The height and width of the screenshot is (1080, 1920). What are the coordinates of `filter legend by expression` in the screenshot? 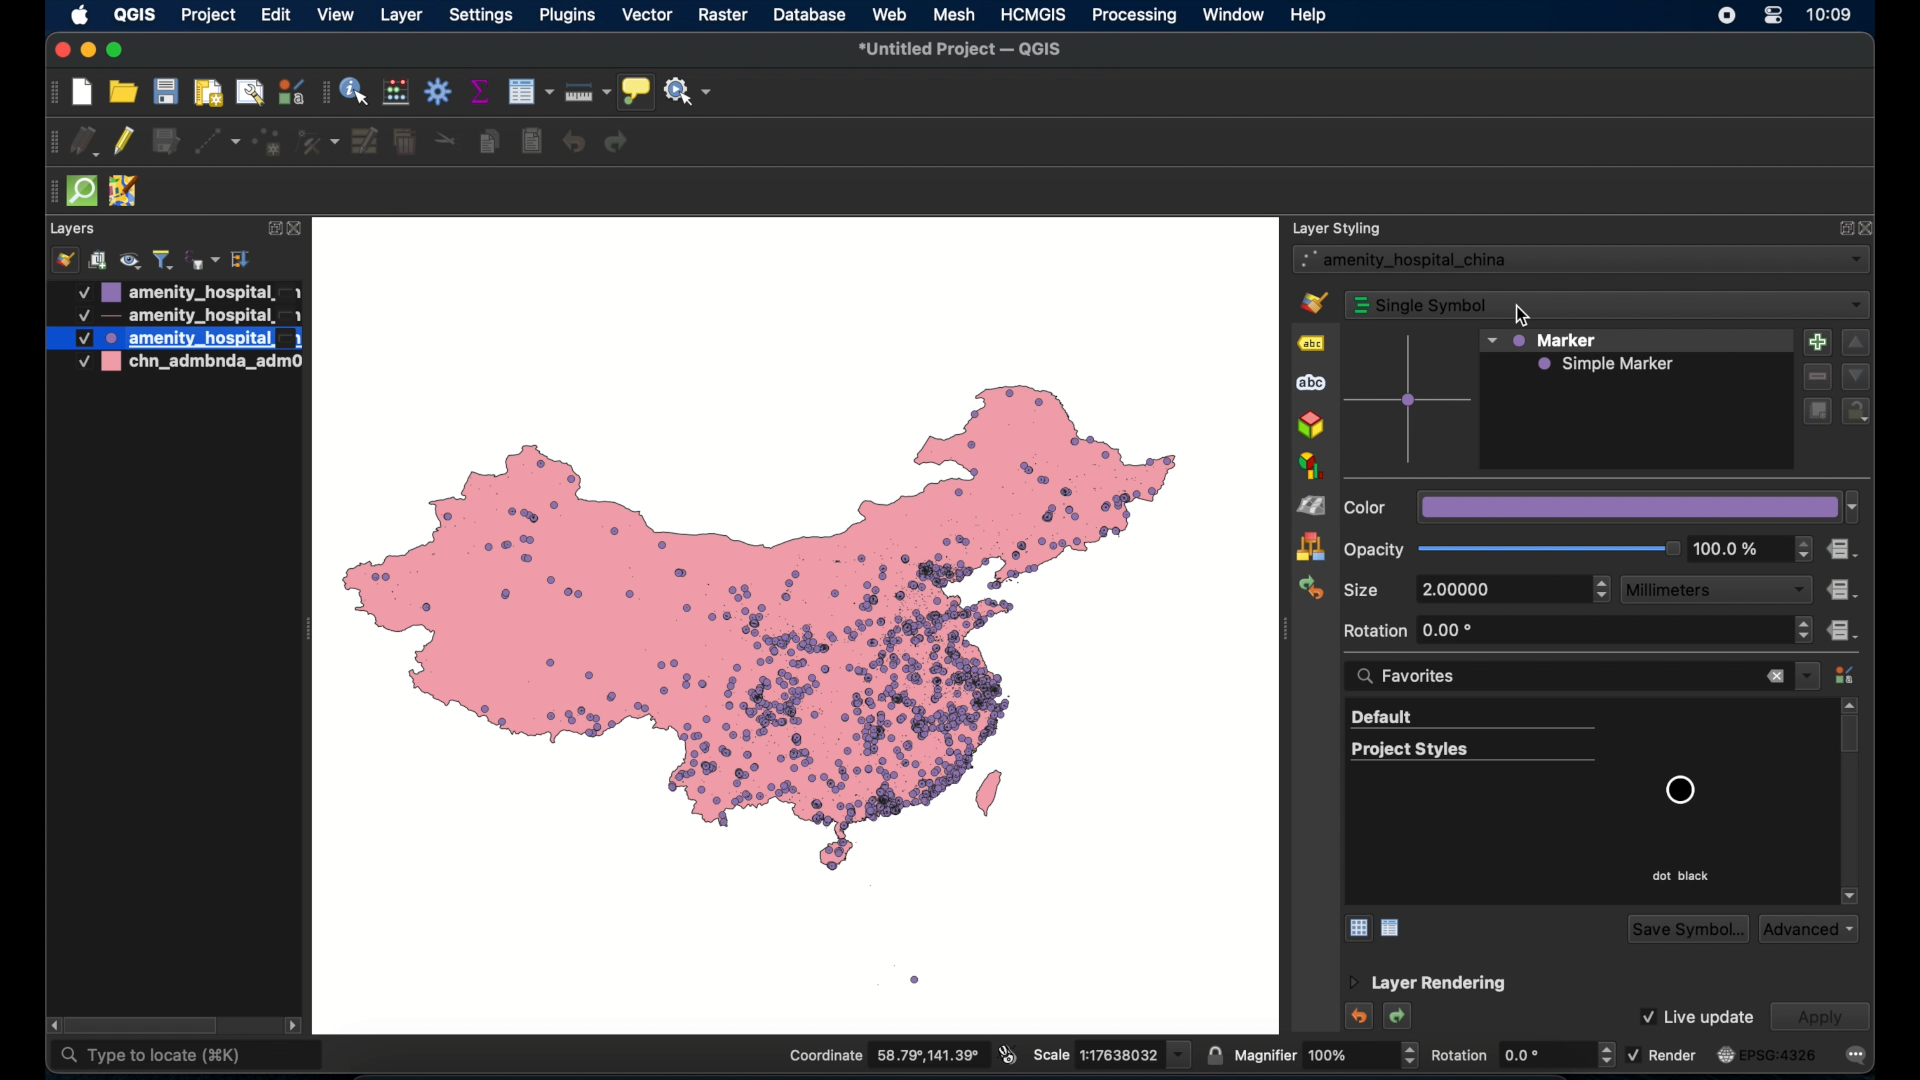 It's located at (201, 260).